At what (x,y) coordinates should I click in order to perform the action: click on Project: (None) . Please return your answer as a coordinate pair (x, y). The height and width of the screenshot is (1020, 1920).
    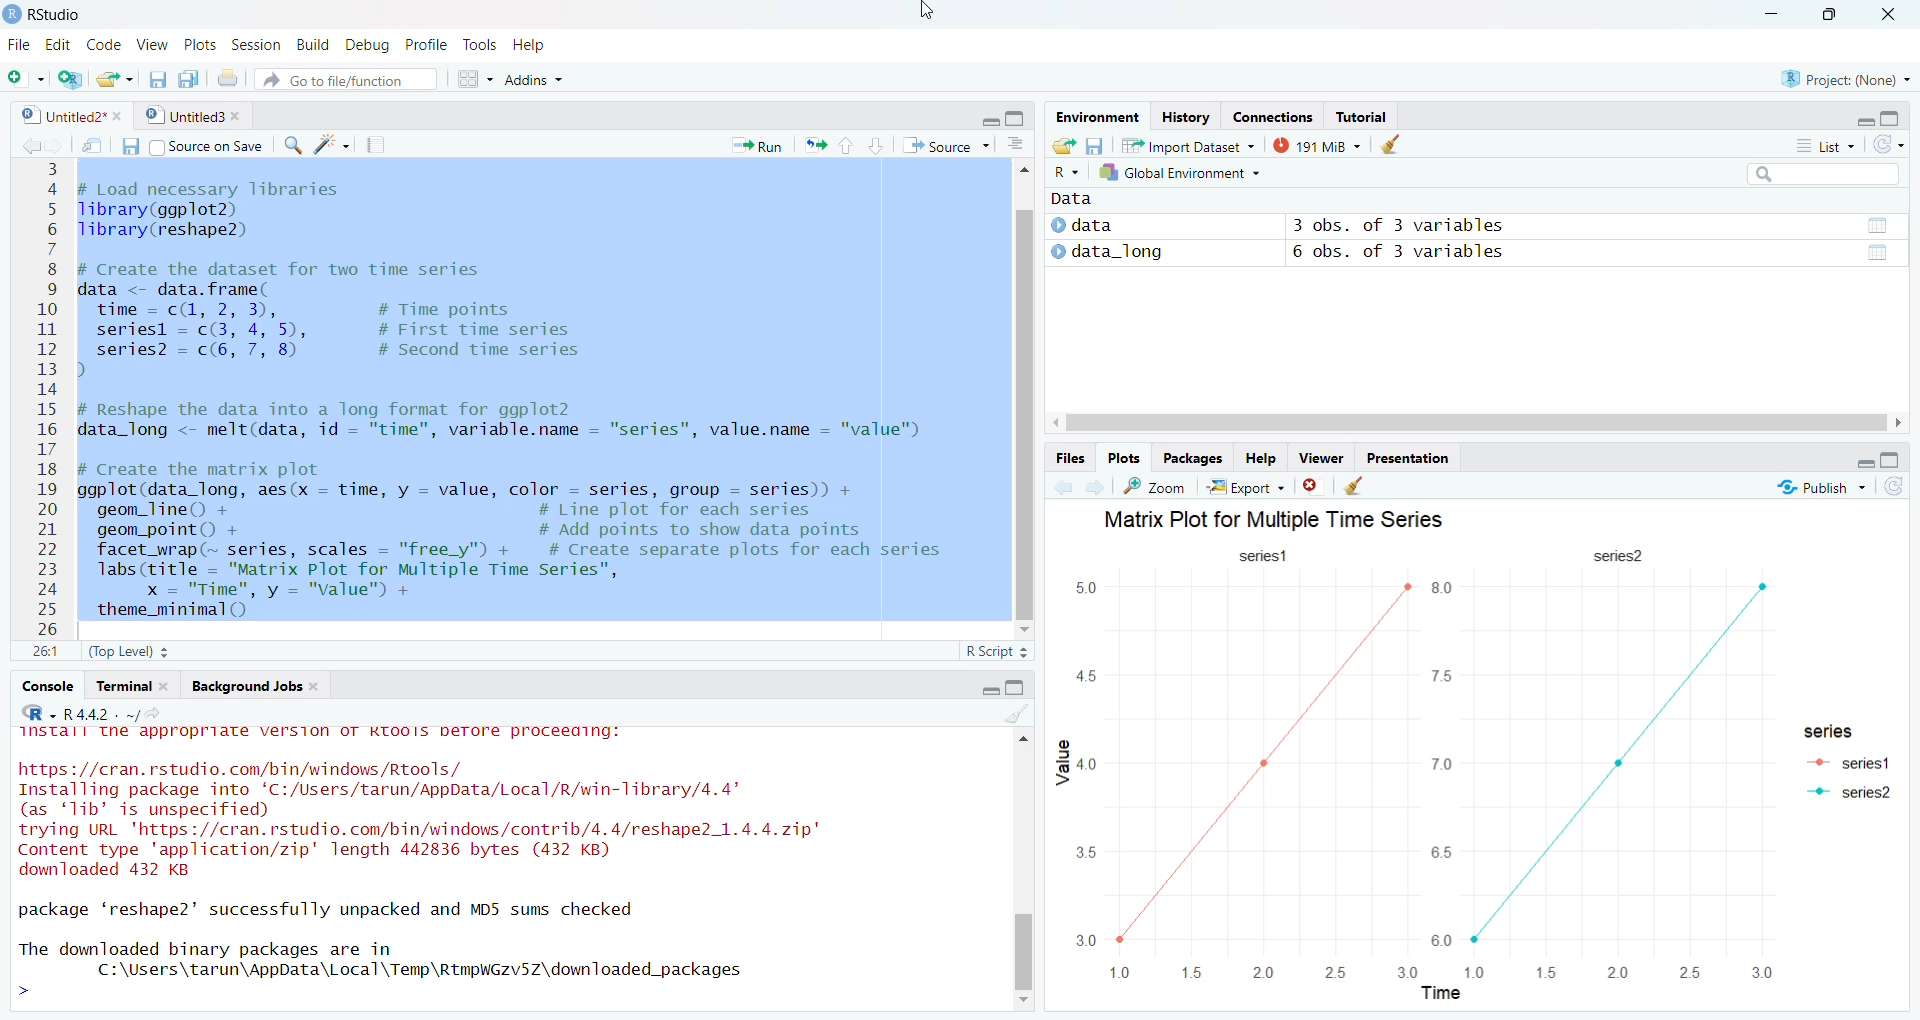
    Looking at the image, I should click on (1845, 77).